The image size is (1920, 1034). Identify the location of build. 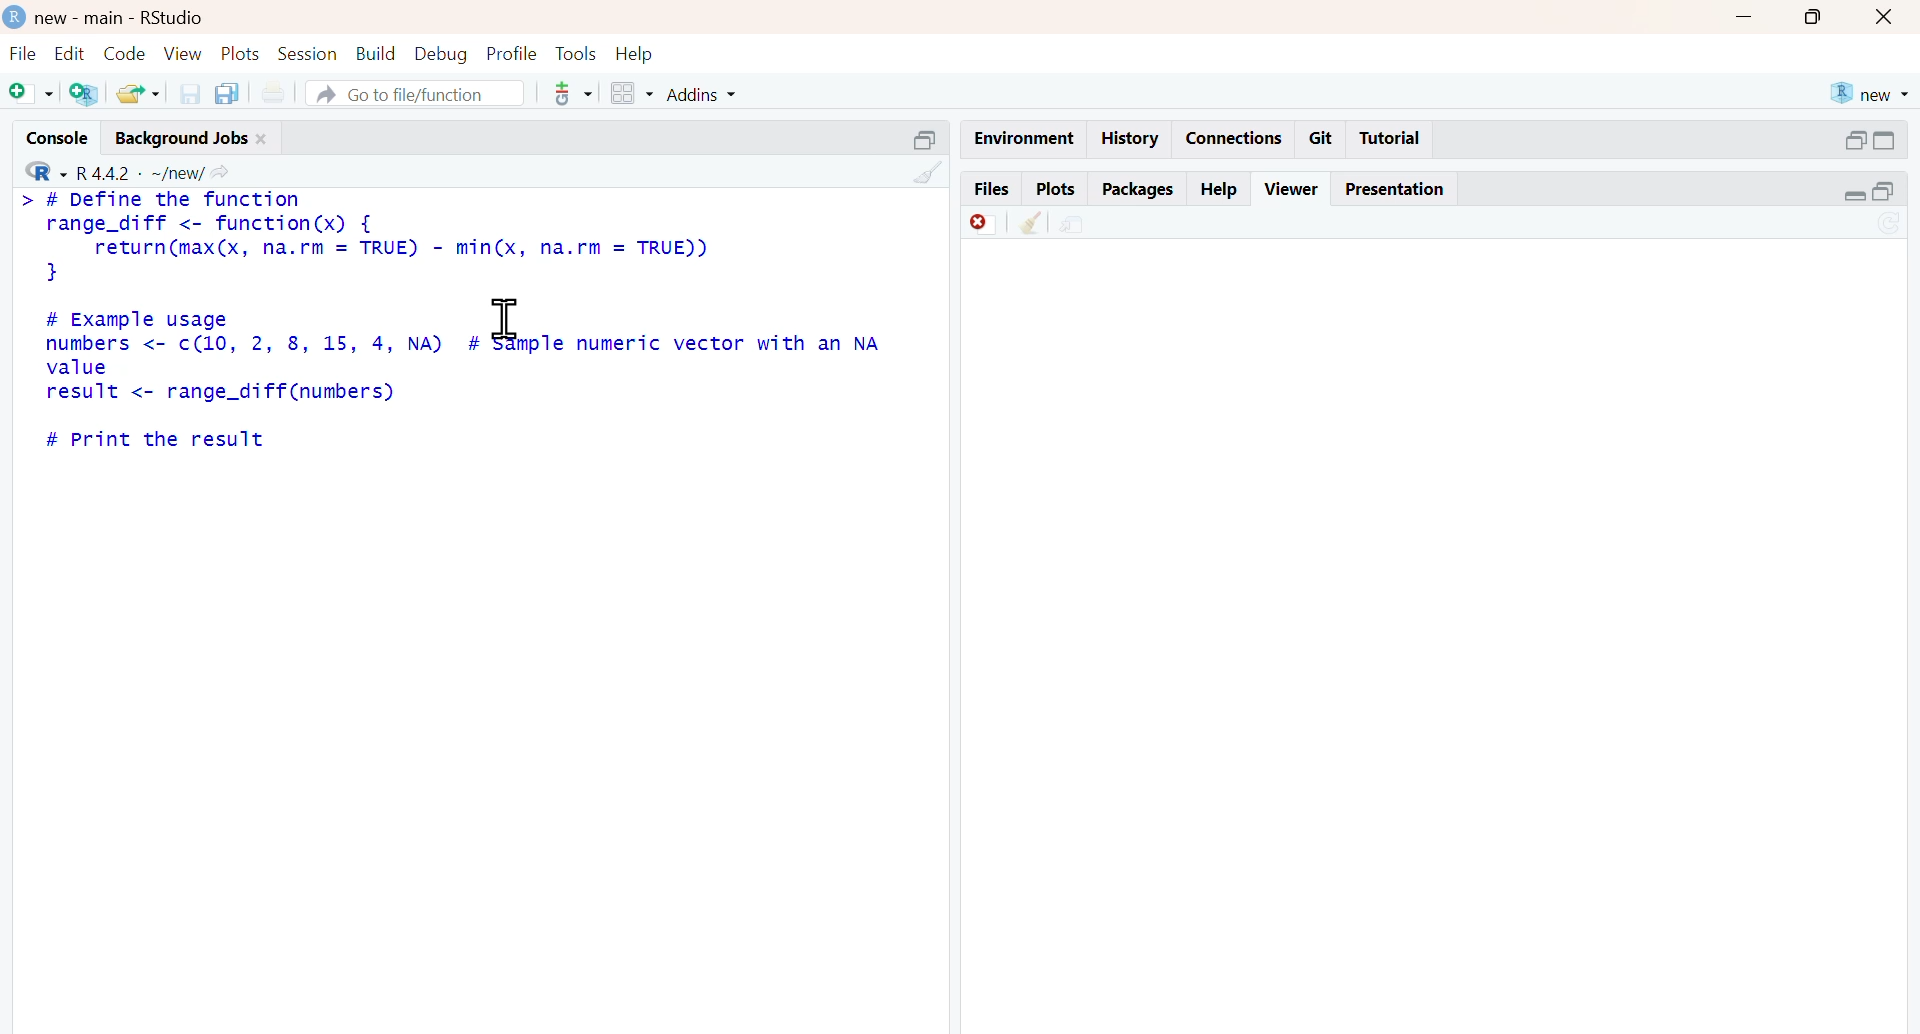
(378, 54).